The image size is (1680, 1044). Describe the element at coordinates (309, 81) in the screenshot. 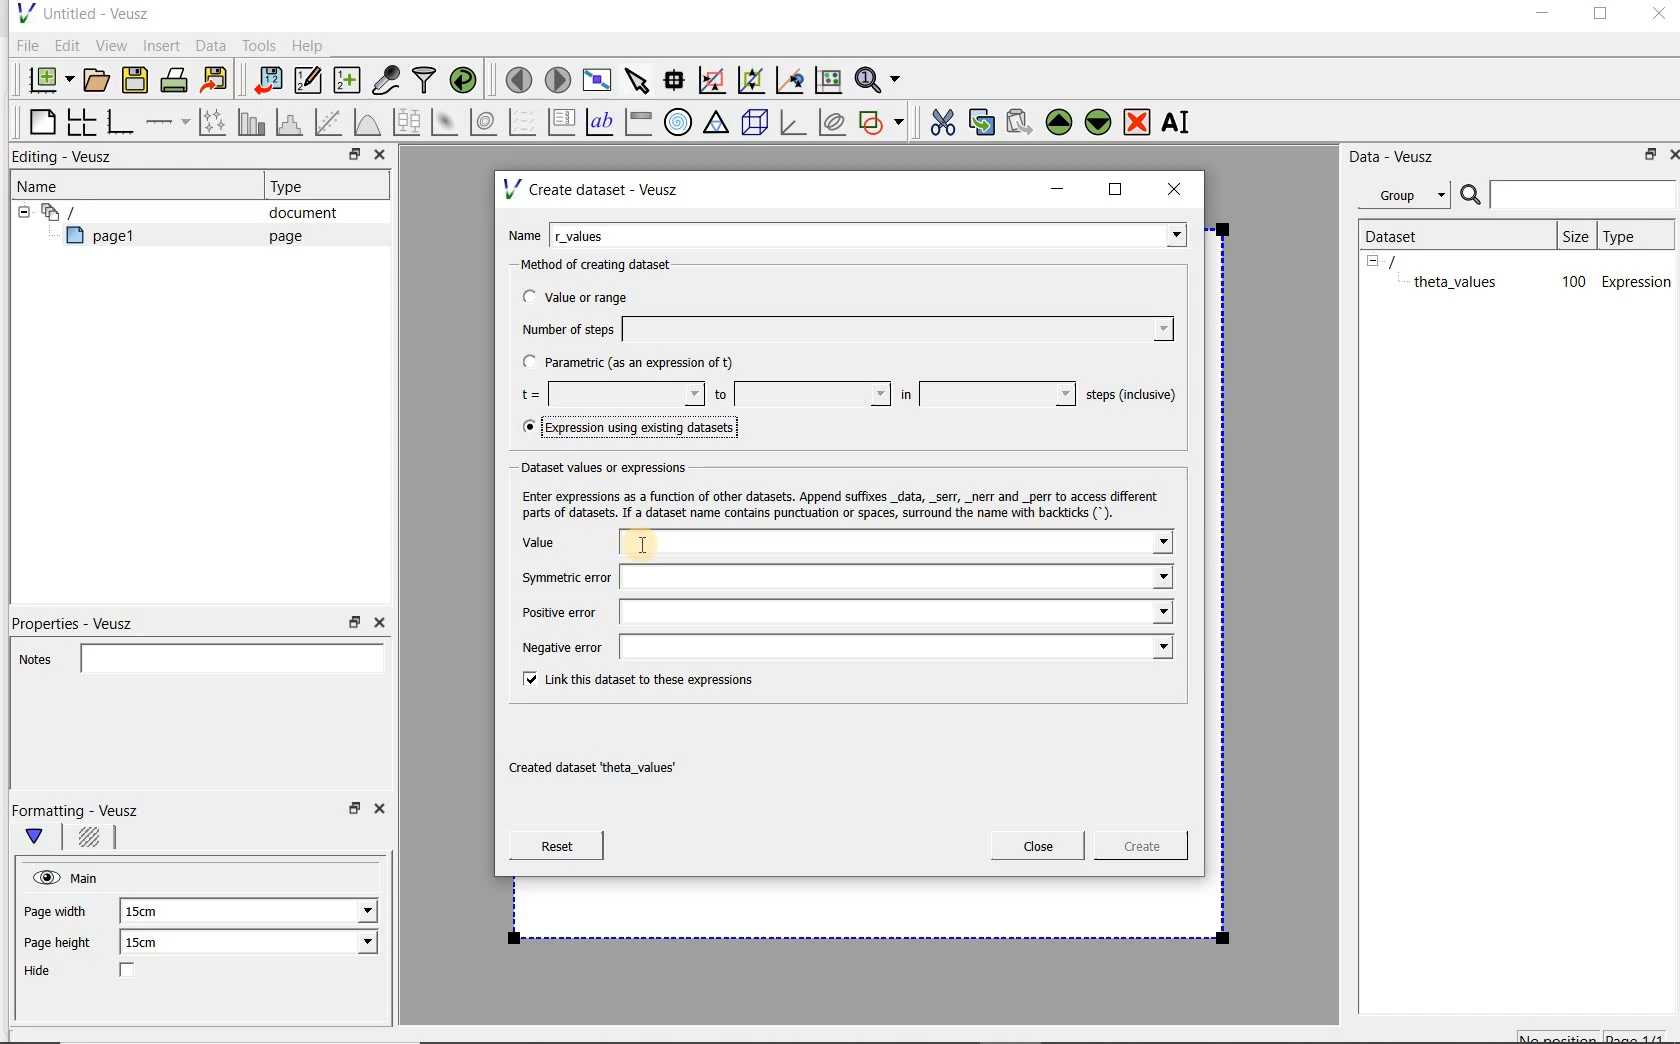

I see `Edit and enter new datasets` at that location.